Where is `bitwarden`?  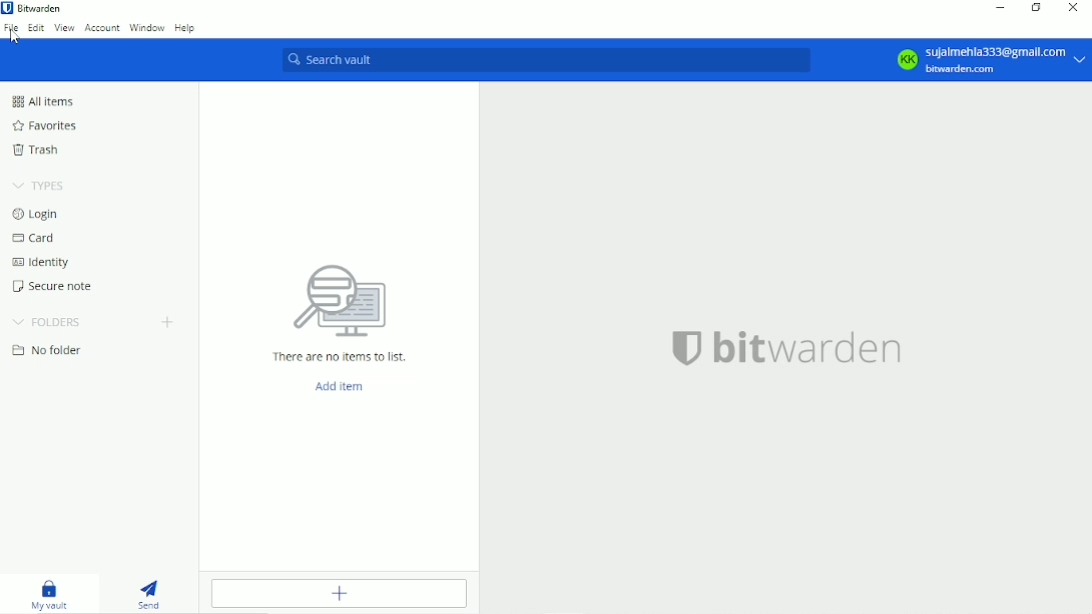
bitwarden is located at coordinates (786, 347).